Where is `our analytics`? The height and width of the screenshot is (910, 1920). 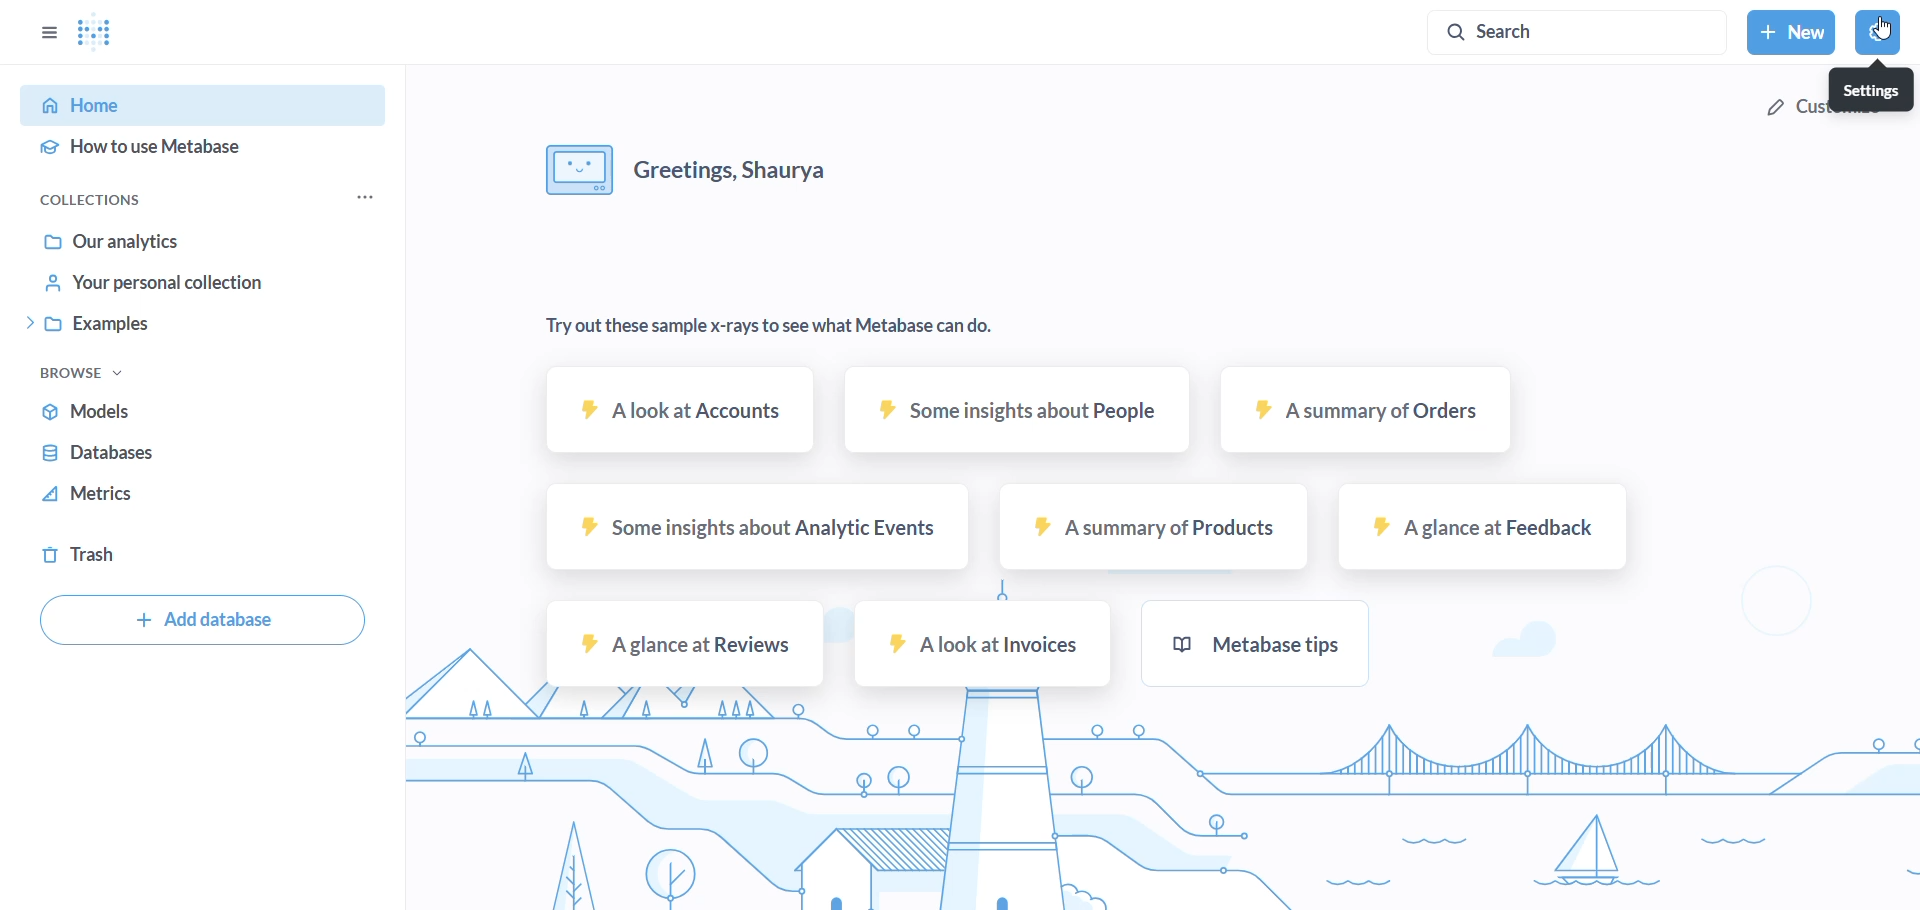
our analytics is located at coordinates (165, 239).